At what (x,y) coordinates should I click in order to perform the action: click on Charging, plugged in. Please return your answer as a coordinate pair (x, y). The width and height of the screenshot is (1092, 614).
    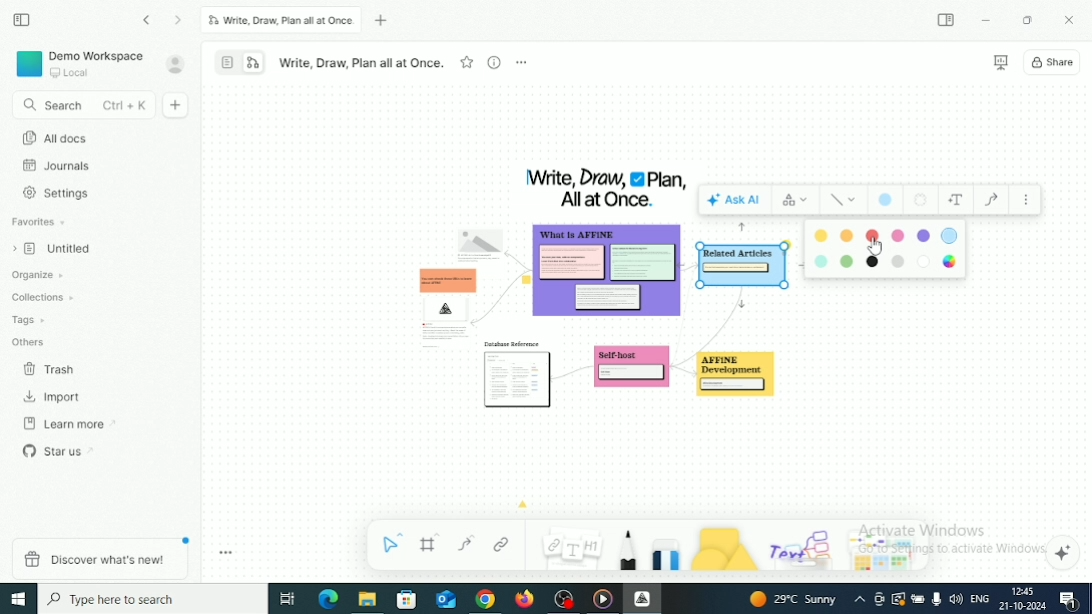
    Looking at the image, I should click on (918, 597).